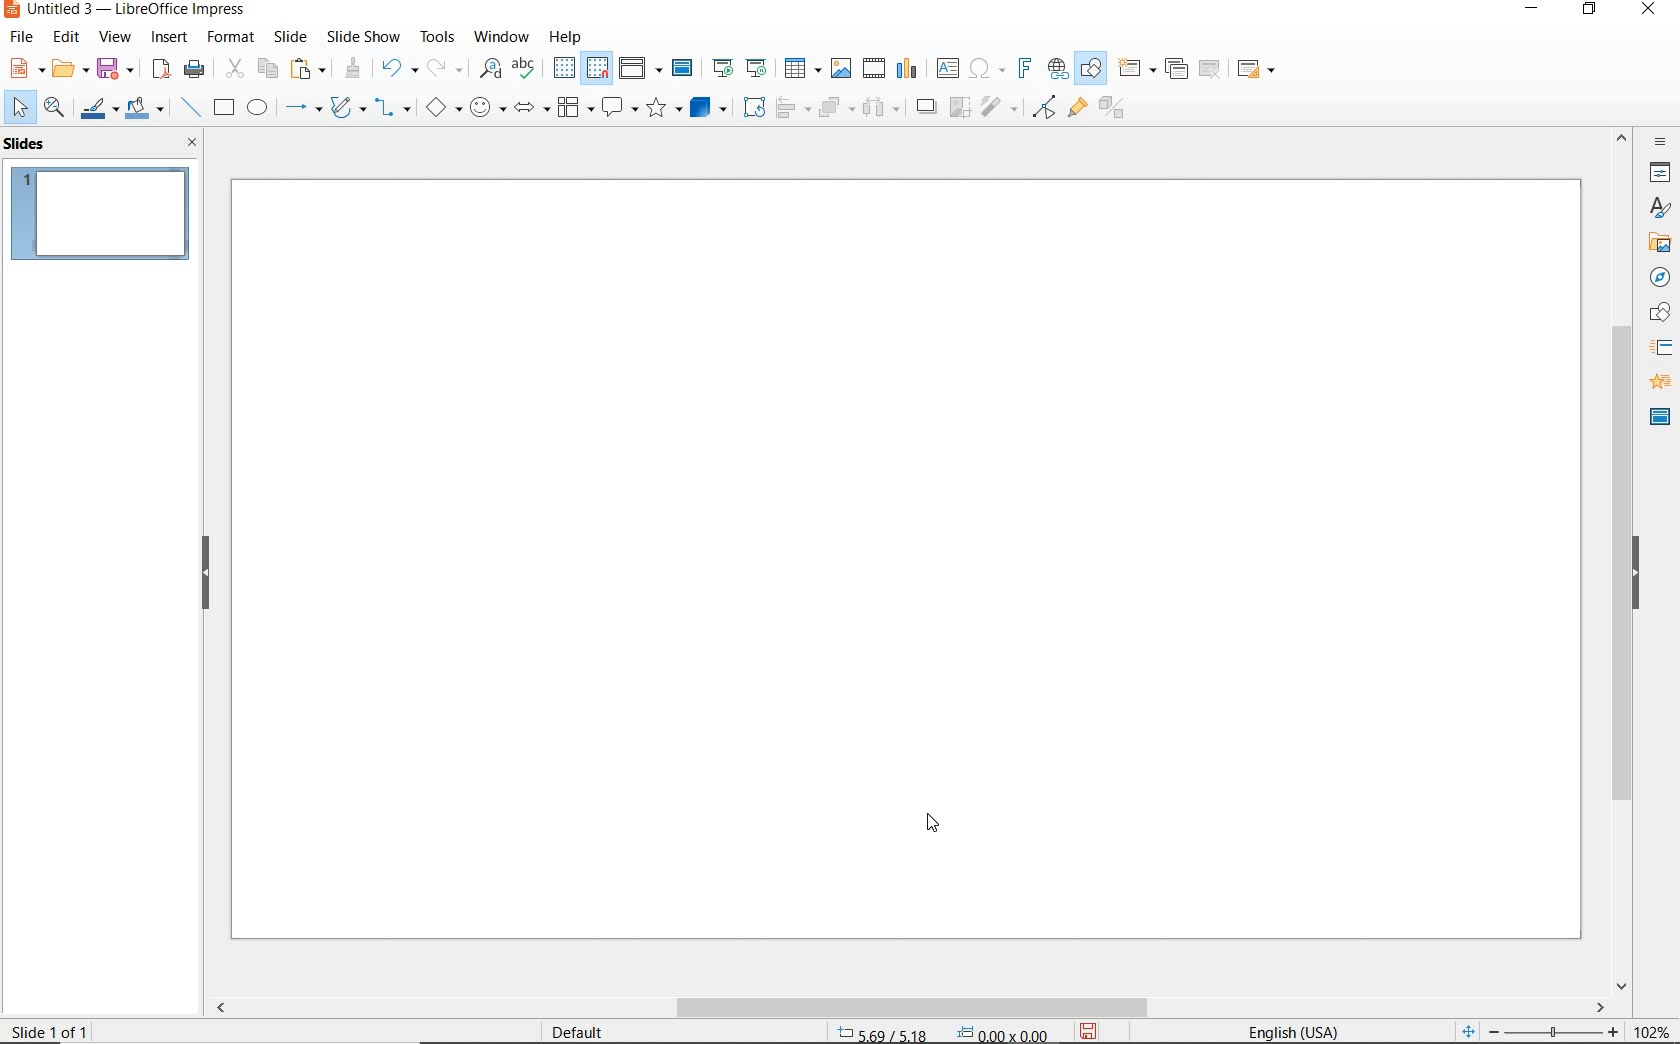 This screenshot has height=1044, width=1680. What do you see at coordinates (1660, 174) in the screenshot?
I see `PROPERTIES` at bounding box center [1660, 174].